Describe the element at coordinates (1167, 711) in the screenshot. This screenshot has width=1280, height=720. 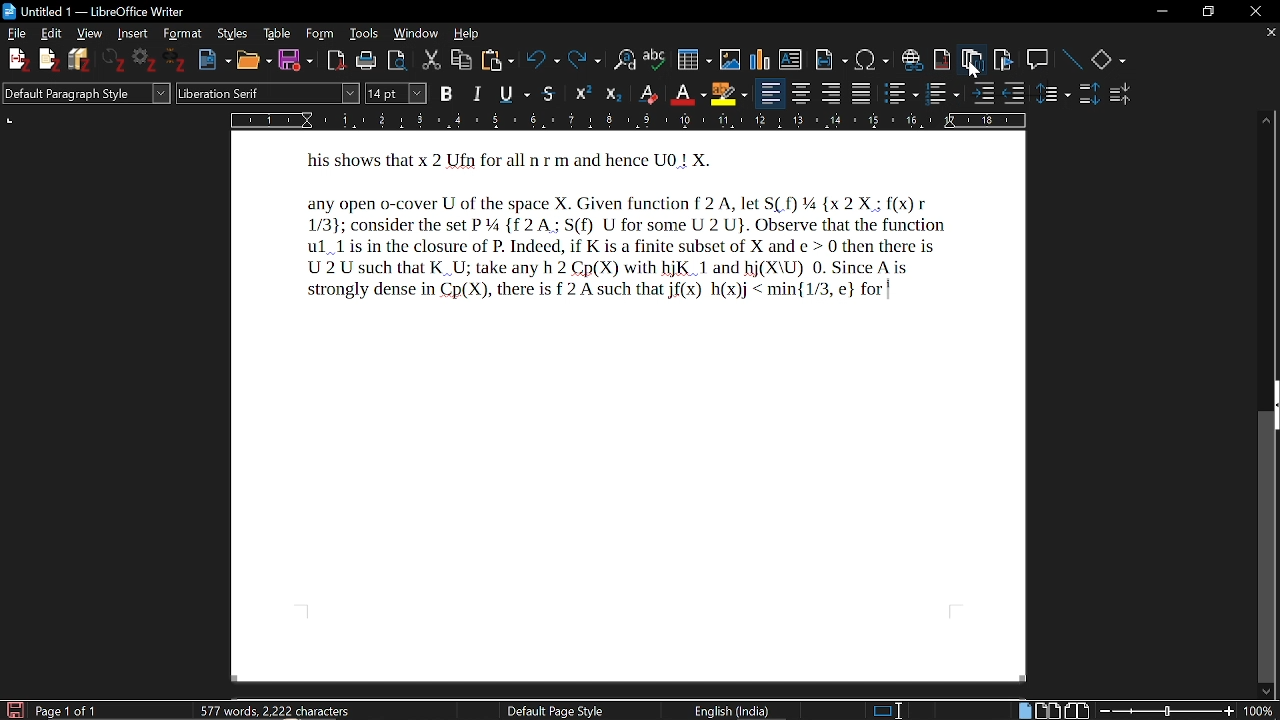
I see `Change zoom` at that location.